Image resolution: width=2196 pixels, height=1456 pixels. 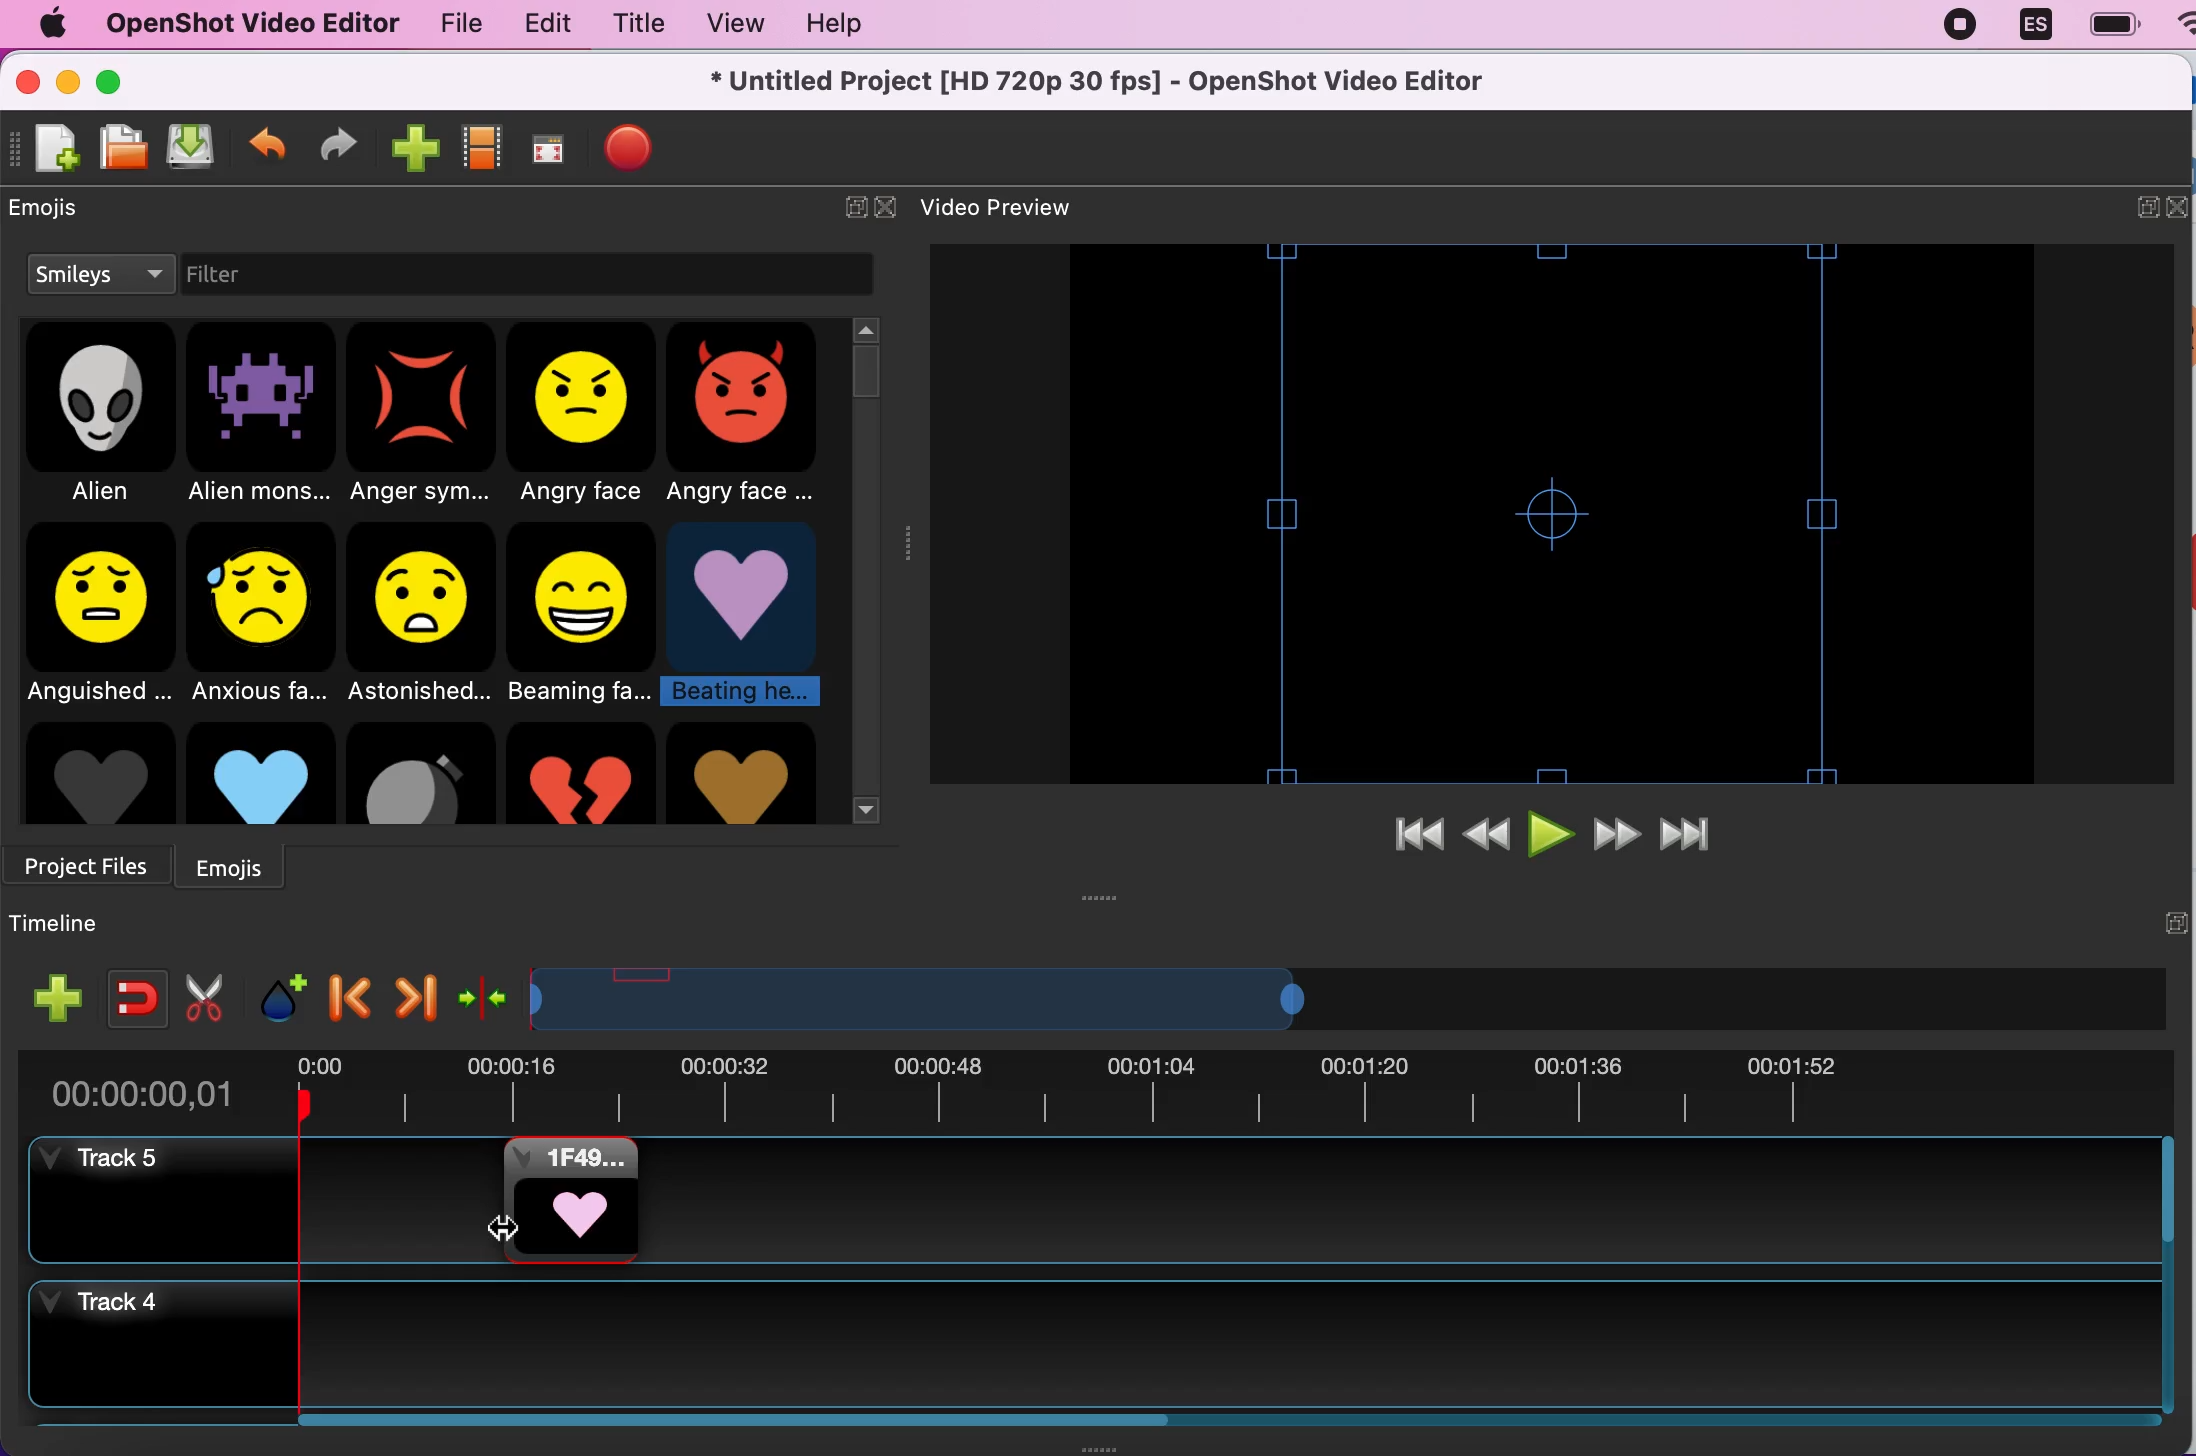 What do you see at coordinates (1550, 513) in the screenshot?
I see `video preview` at bounding box center [1550, 513].